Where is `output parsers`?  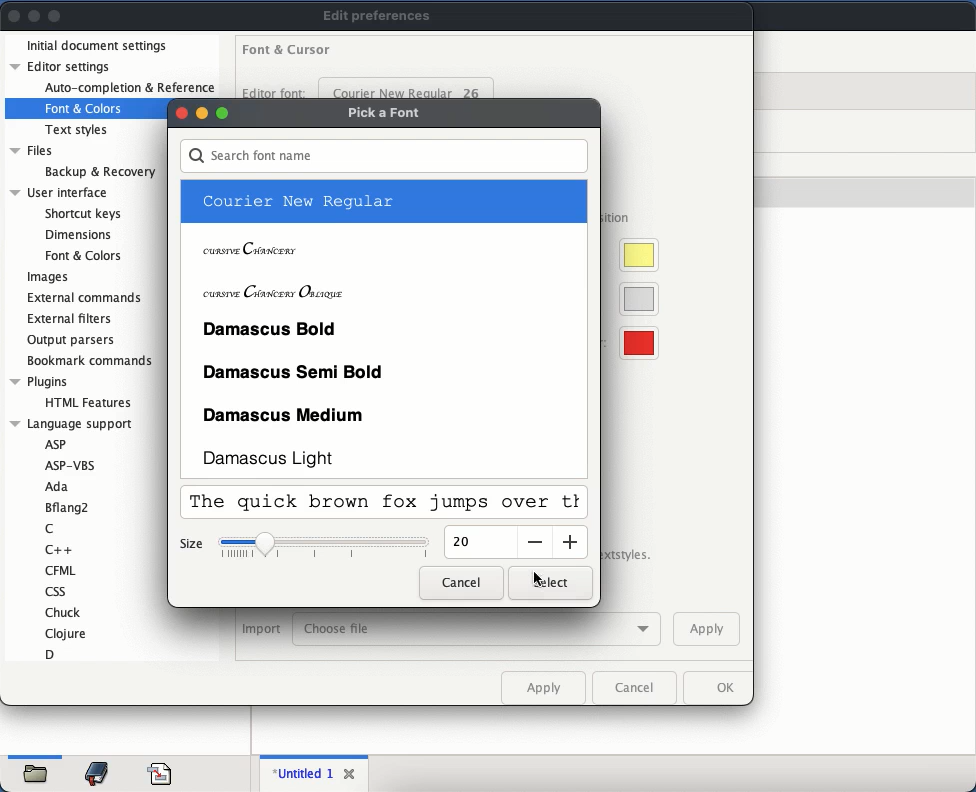
output parsers is located at coordinates (73, 340).